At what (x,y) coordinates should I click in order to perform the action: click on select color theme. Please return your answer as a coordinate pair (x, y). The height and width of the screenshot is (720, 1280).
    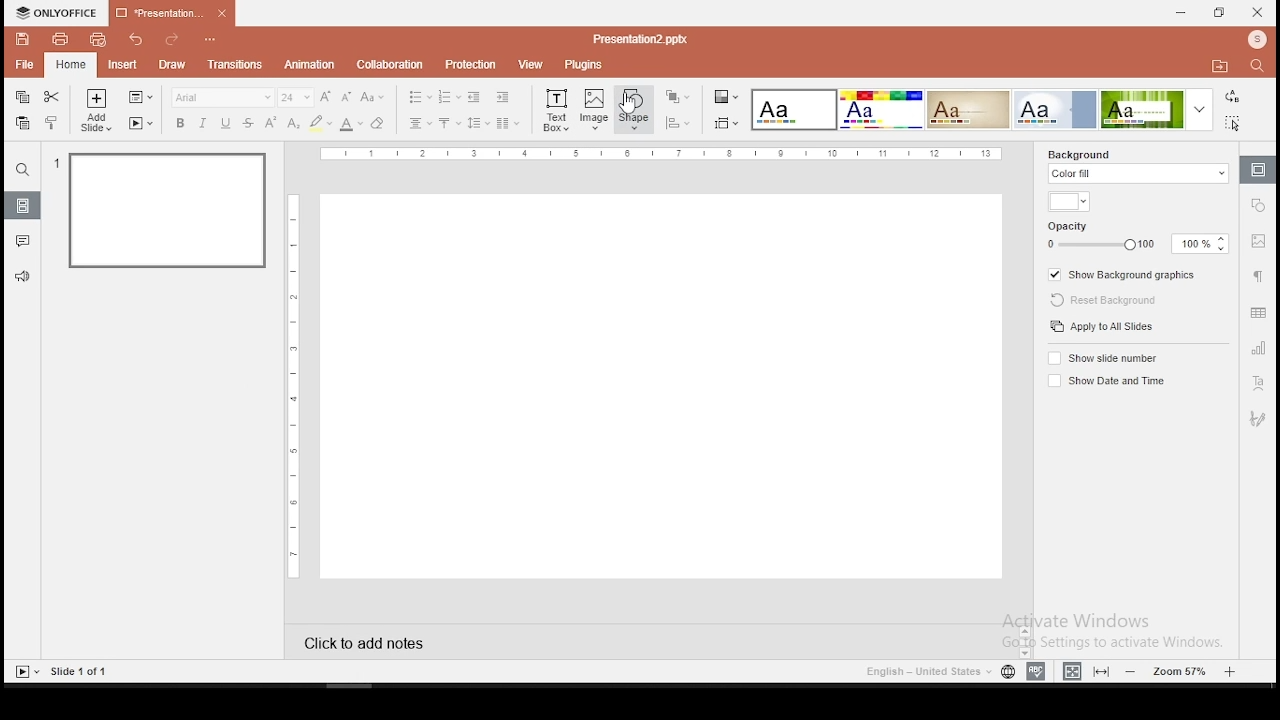
    Looking at the image, I should click on (727, 98).